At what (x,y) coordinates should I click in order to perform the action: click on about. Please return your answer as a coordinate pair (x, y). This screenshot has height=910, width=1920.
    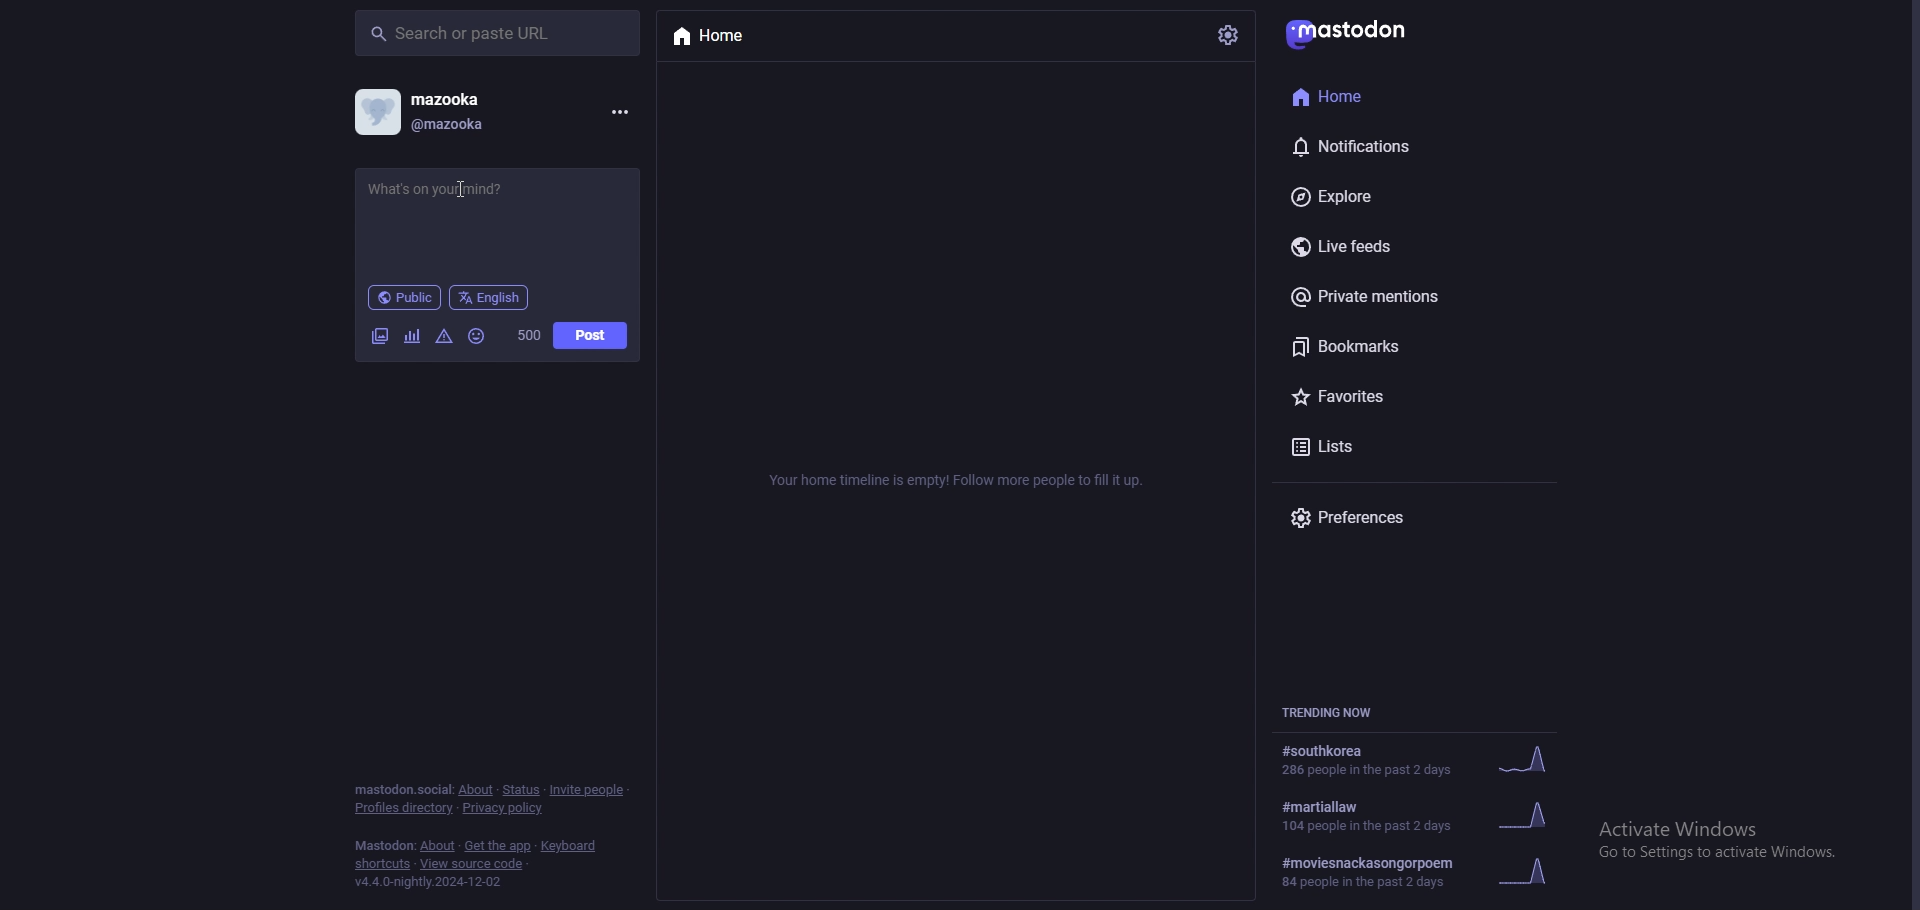
    Looking at the image, I should click on (477, 789).